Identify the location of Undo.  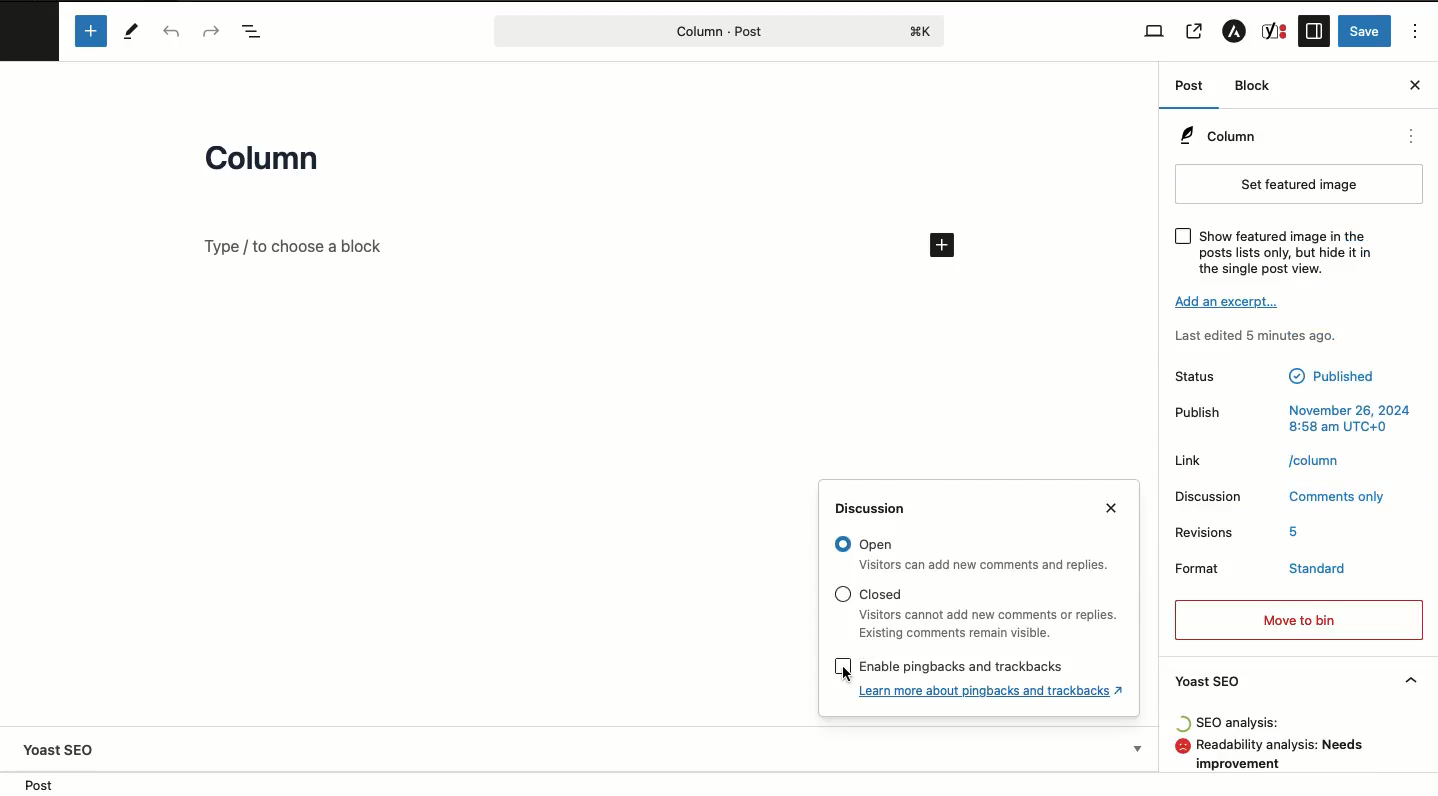
(172, 33).